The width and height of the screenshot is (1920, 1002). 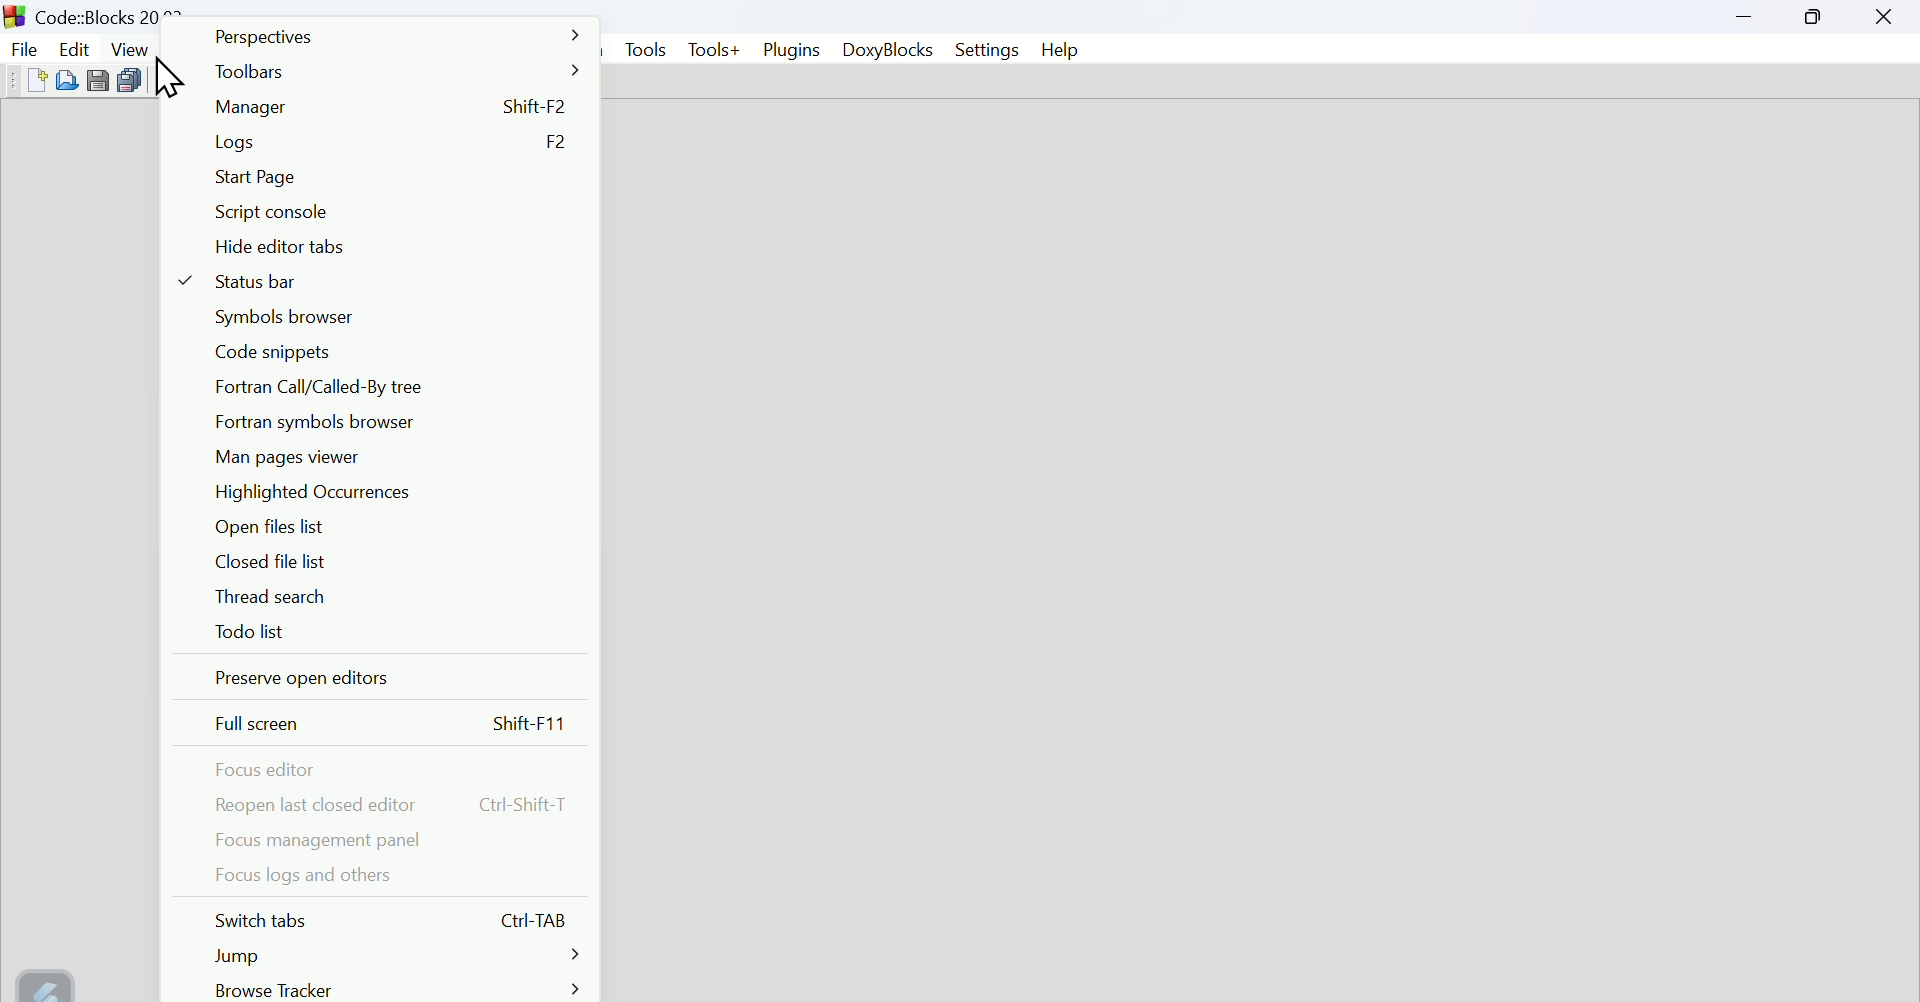 I want to click on Open files list, so click(x=276, y=528).